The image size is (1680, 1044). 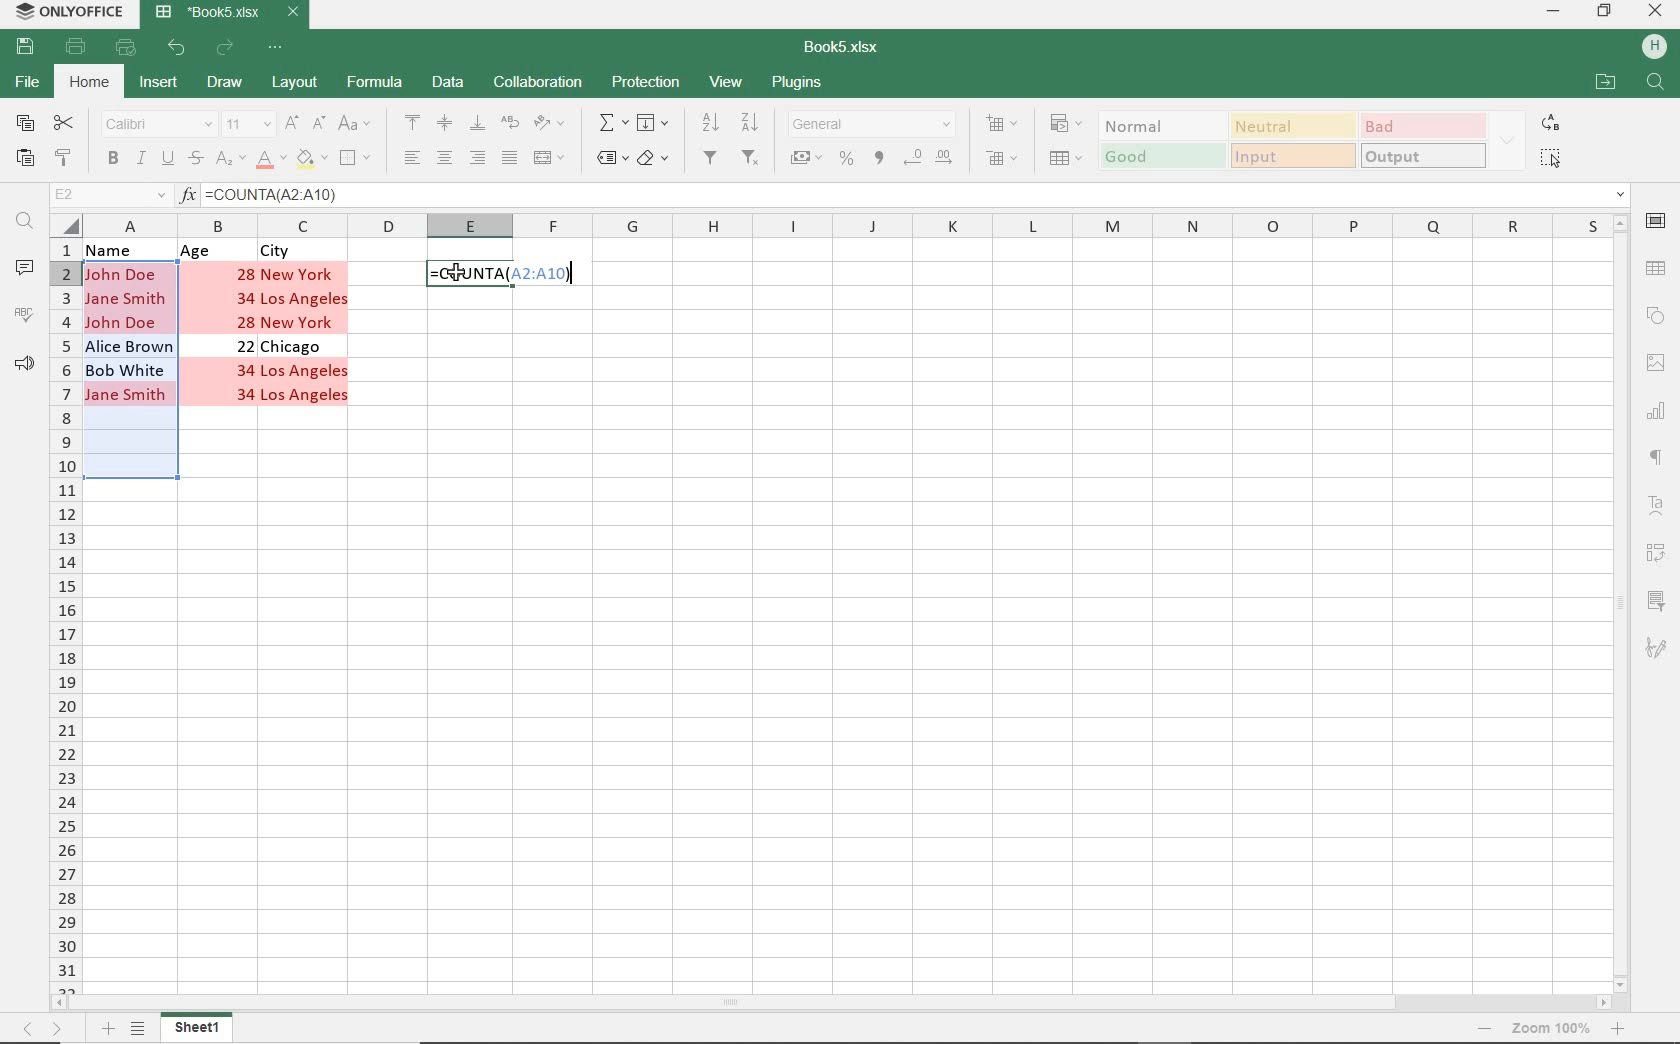 I want to click on SHAPE, so click(x=1655, y=314).